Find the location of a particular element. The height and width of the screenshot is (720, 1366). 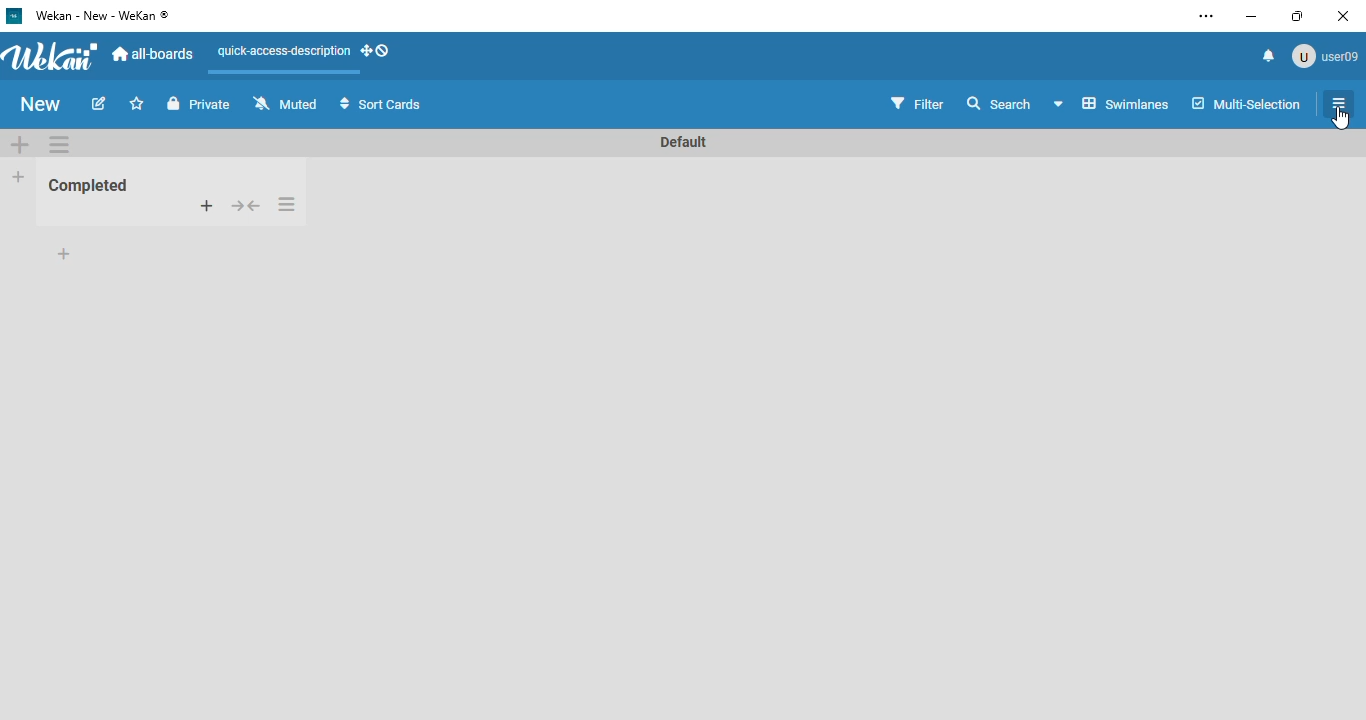

minimize is located at coordinates (1250, 16).